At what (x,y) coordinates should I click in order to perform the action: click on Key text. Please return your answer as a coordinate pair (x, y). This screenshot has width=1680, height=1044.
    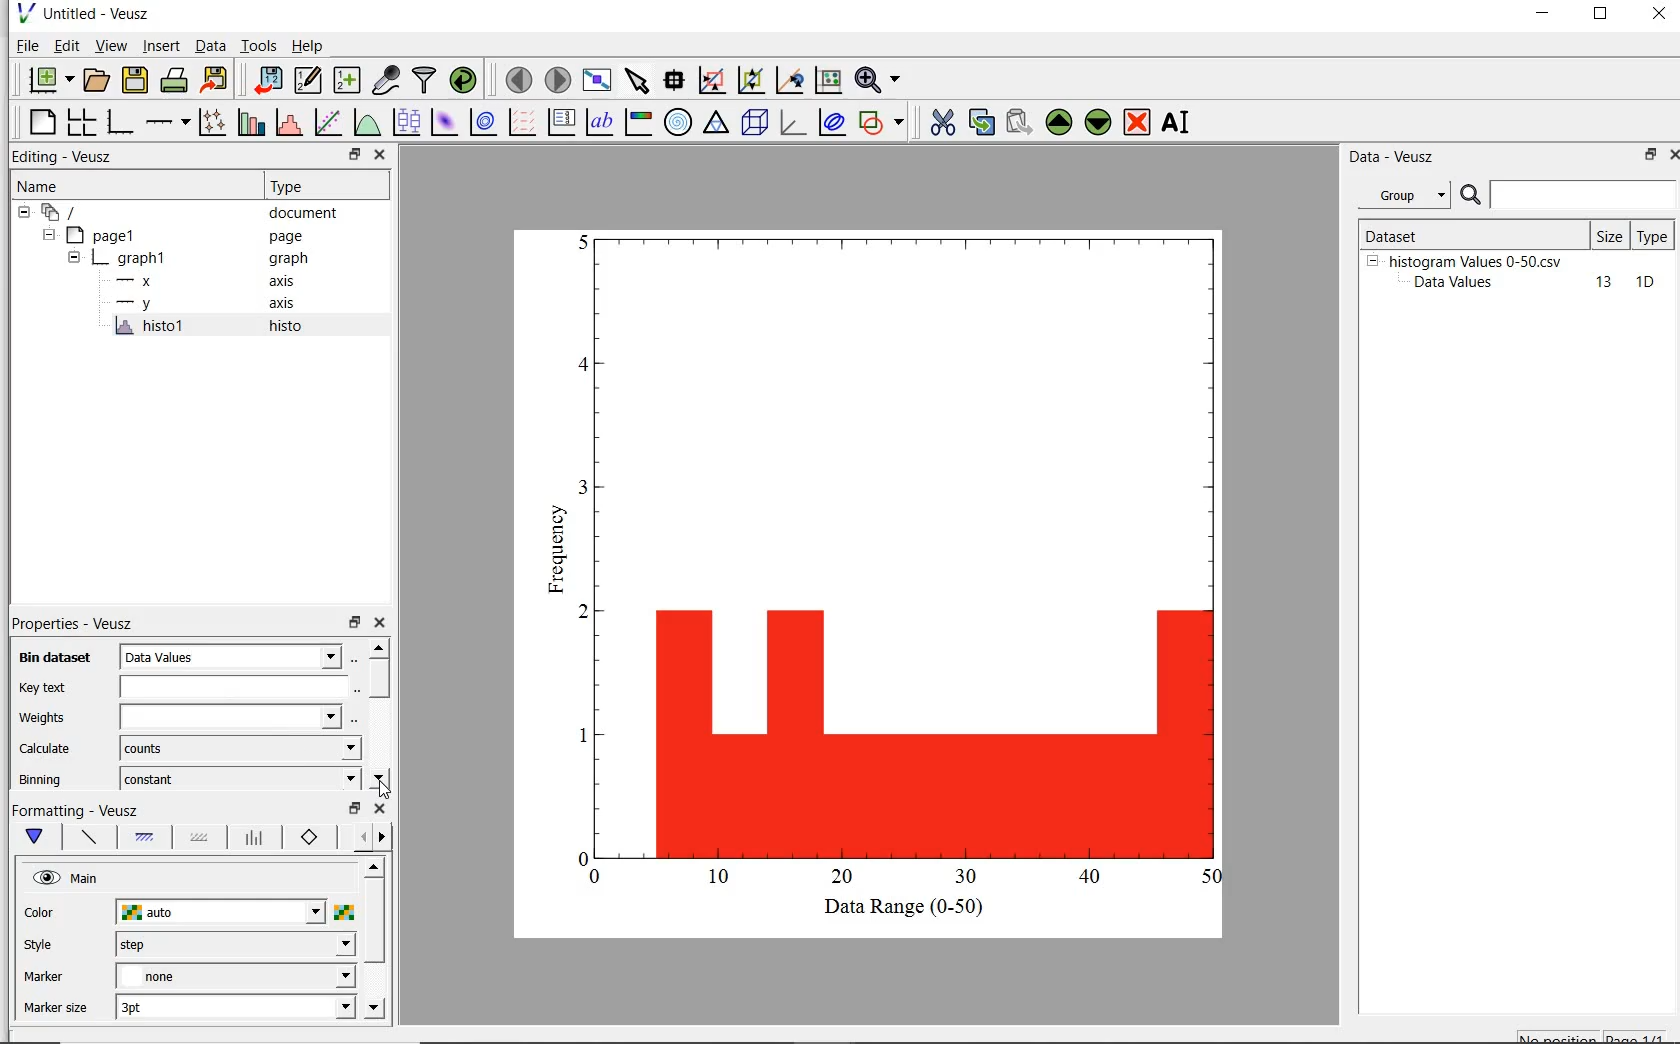
    Looking at the image, I should click on (42, 688).